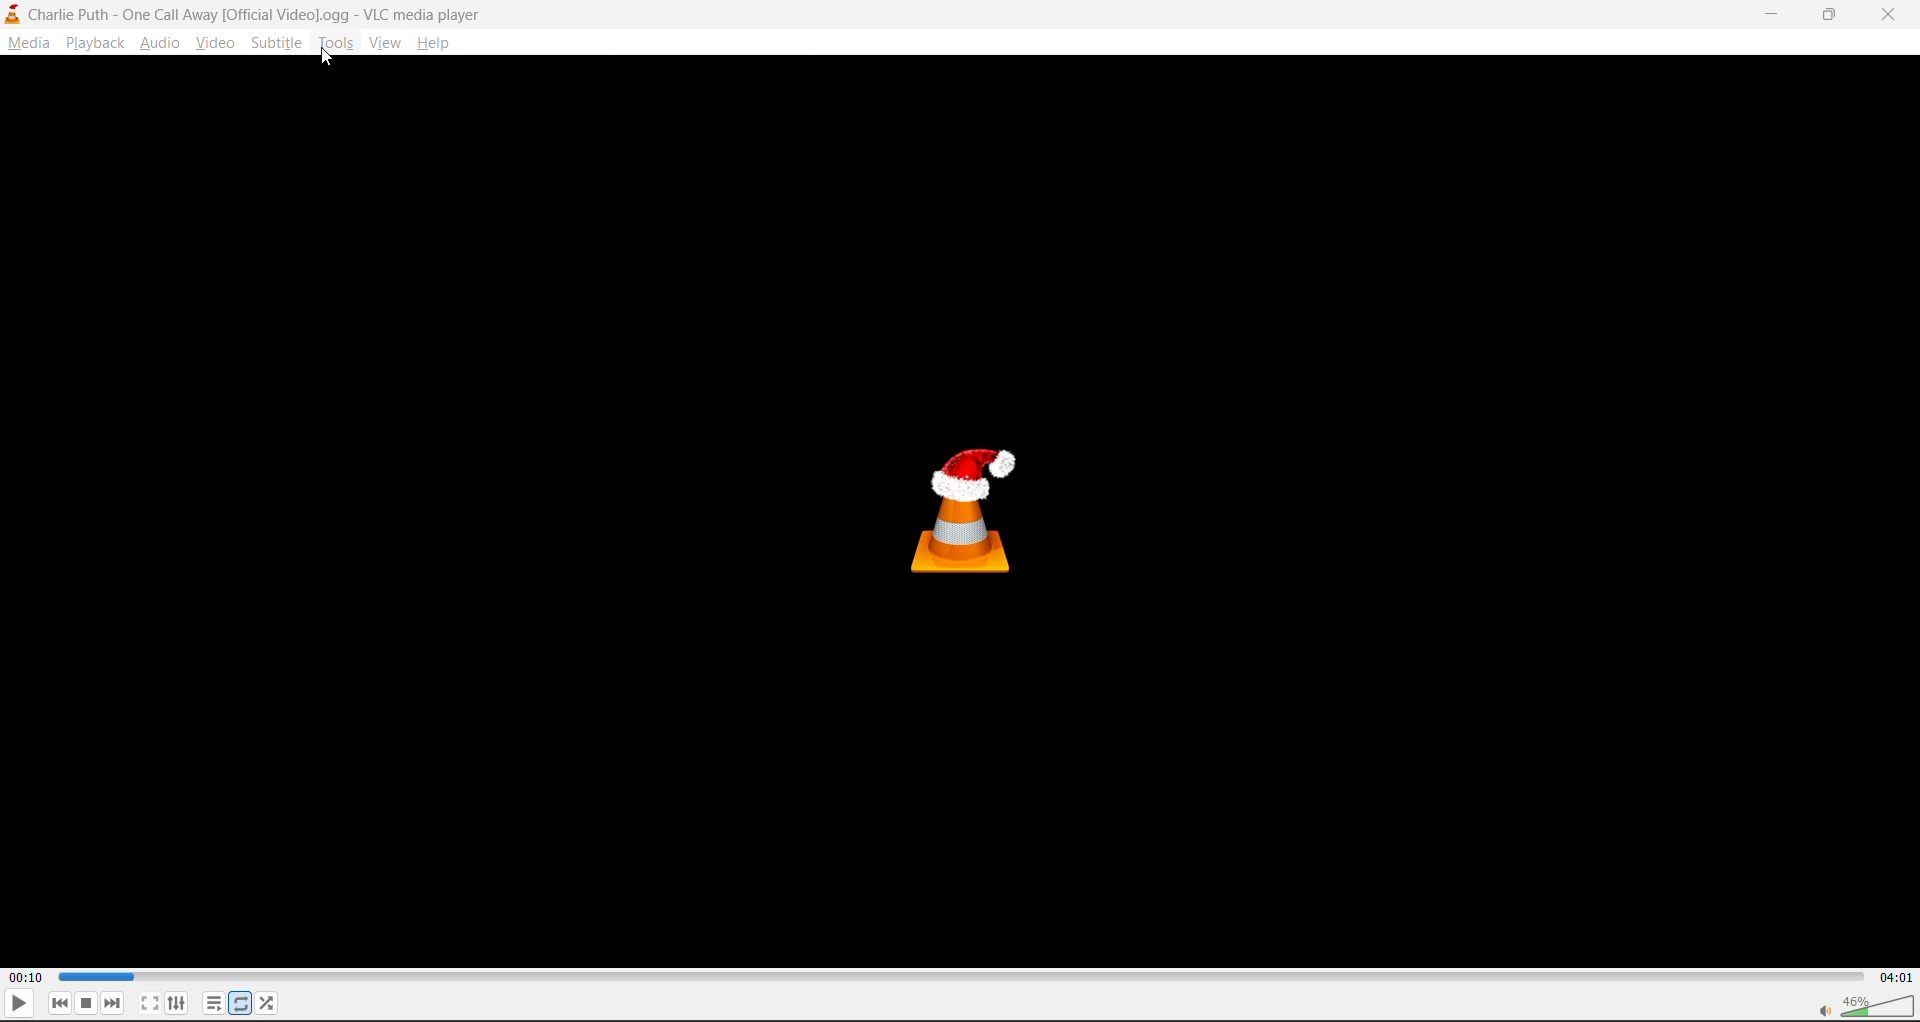 The height and width of the screenshot is (1022, 1920). What do you see at coordinates (1833, 14) in the screenshot?
I see `maximize` at bounding box center [1833, 14].